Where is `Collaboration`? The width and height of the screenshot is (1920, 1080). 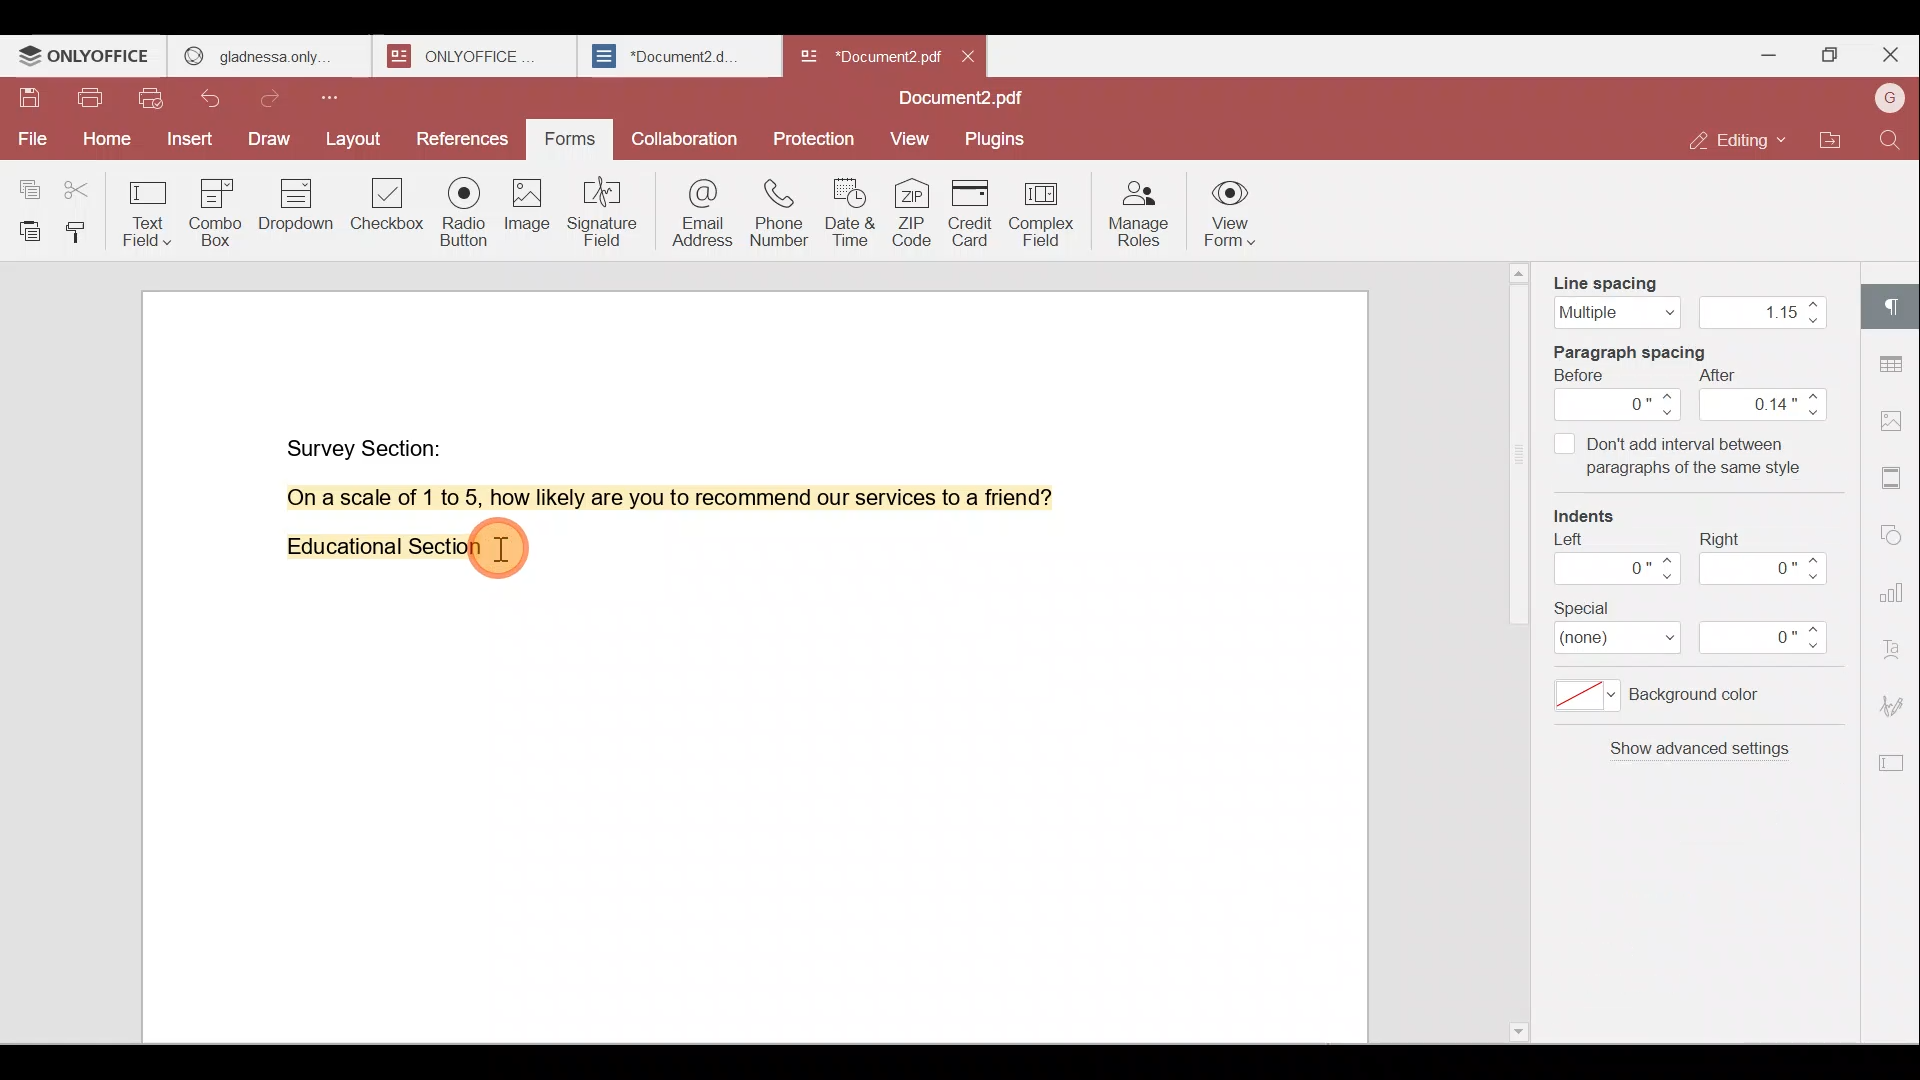
Collaboration is located at coordinates (682, 137).